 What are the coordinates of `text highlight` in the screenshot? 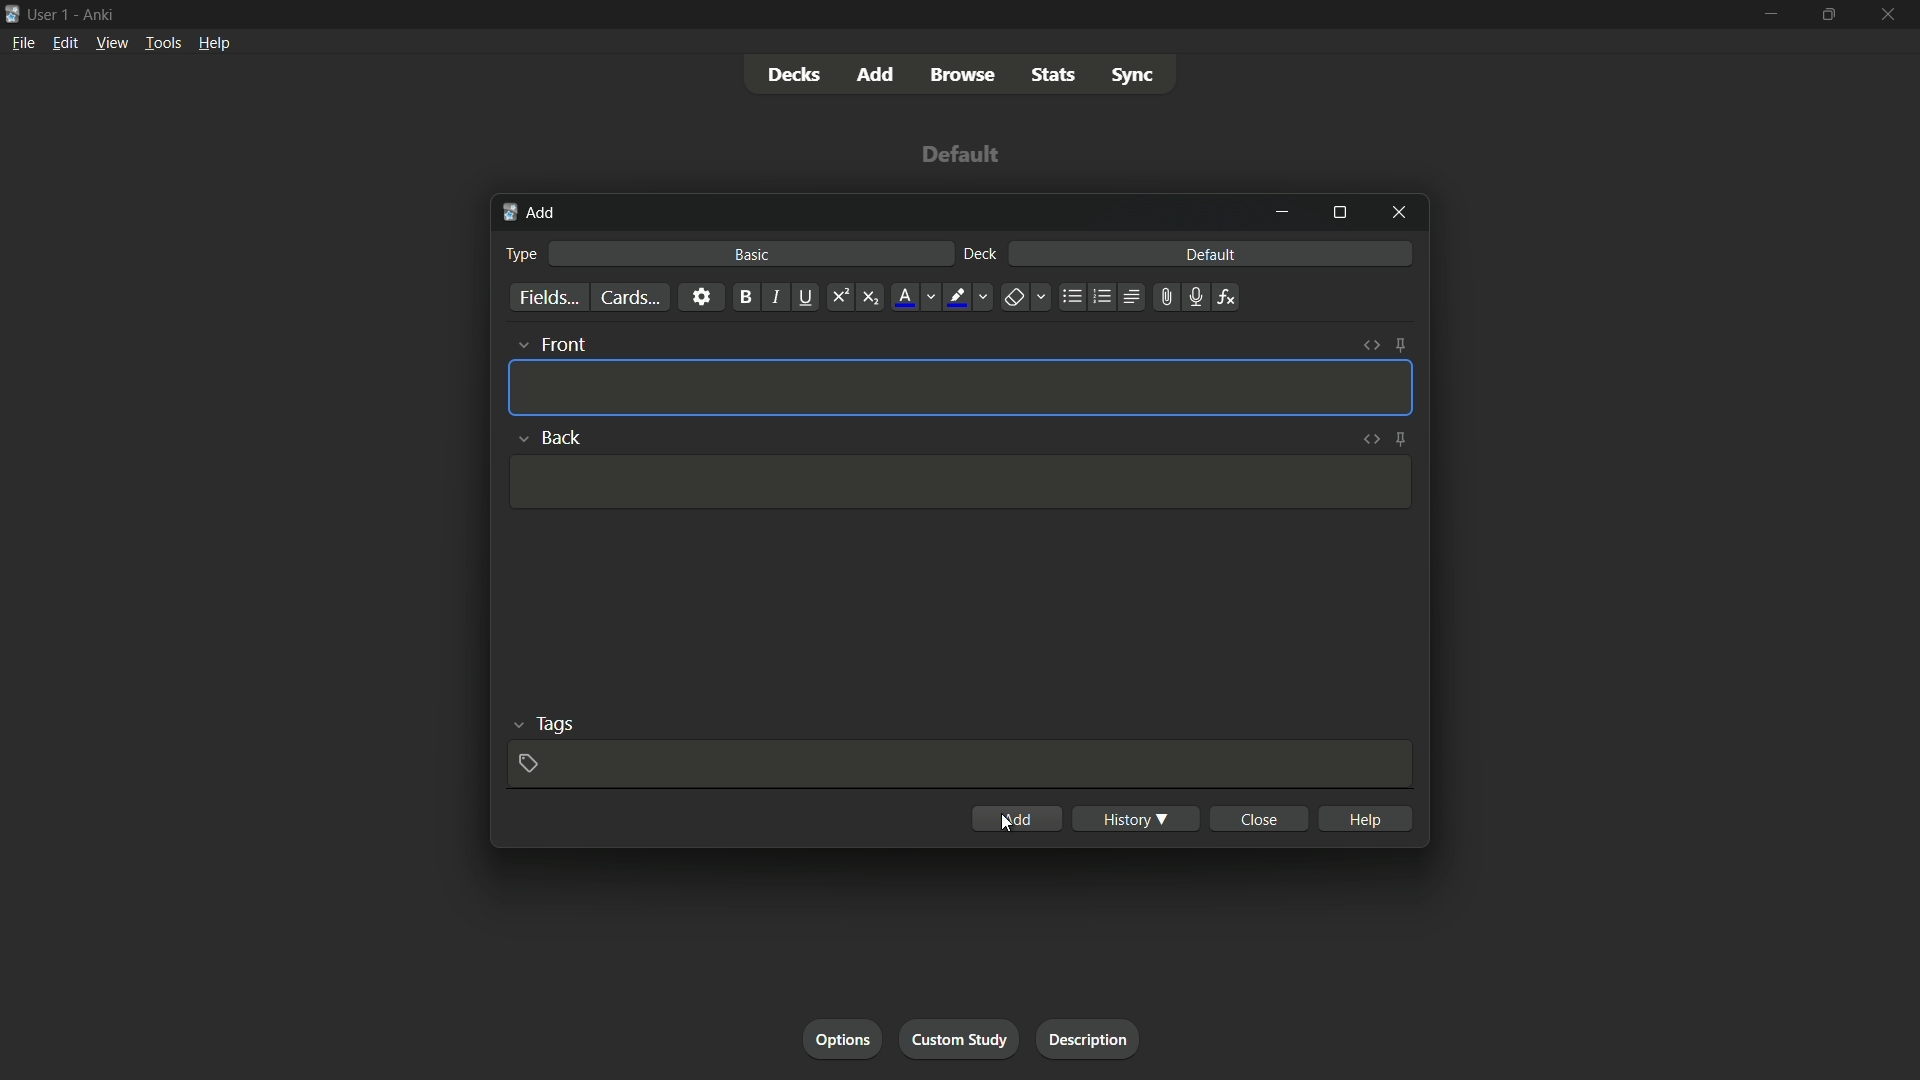 It's located at (966, 297).